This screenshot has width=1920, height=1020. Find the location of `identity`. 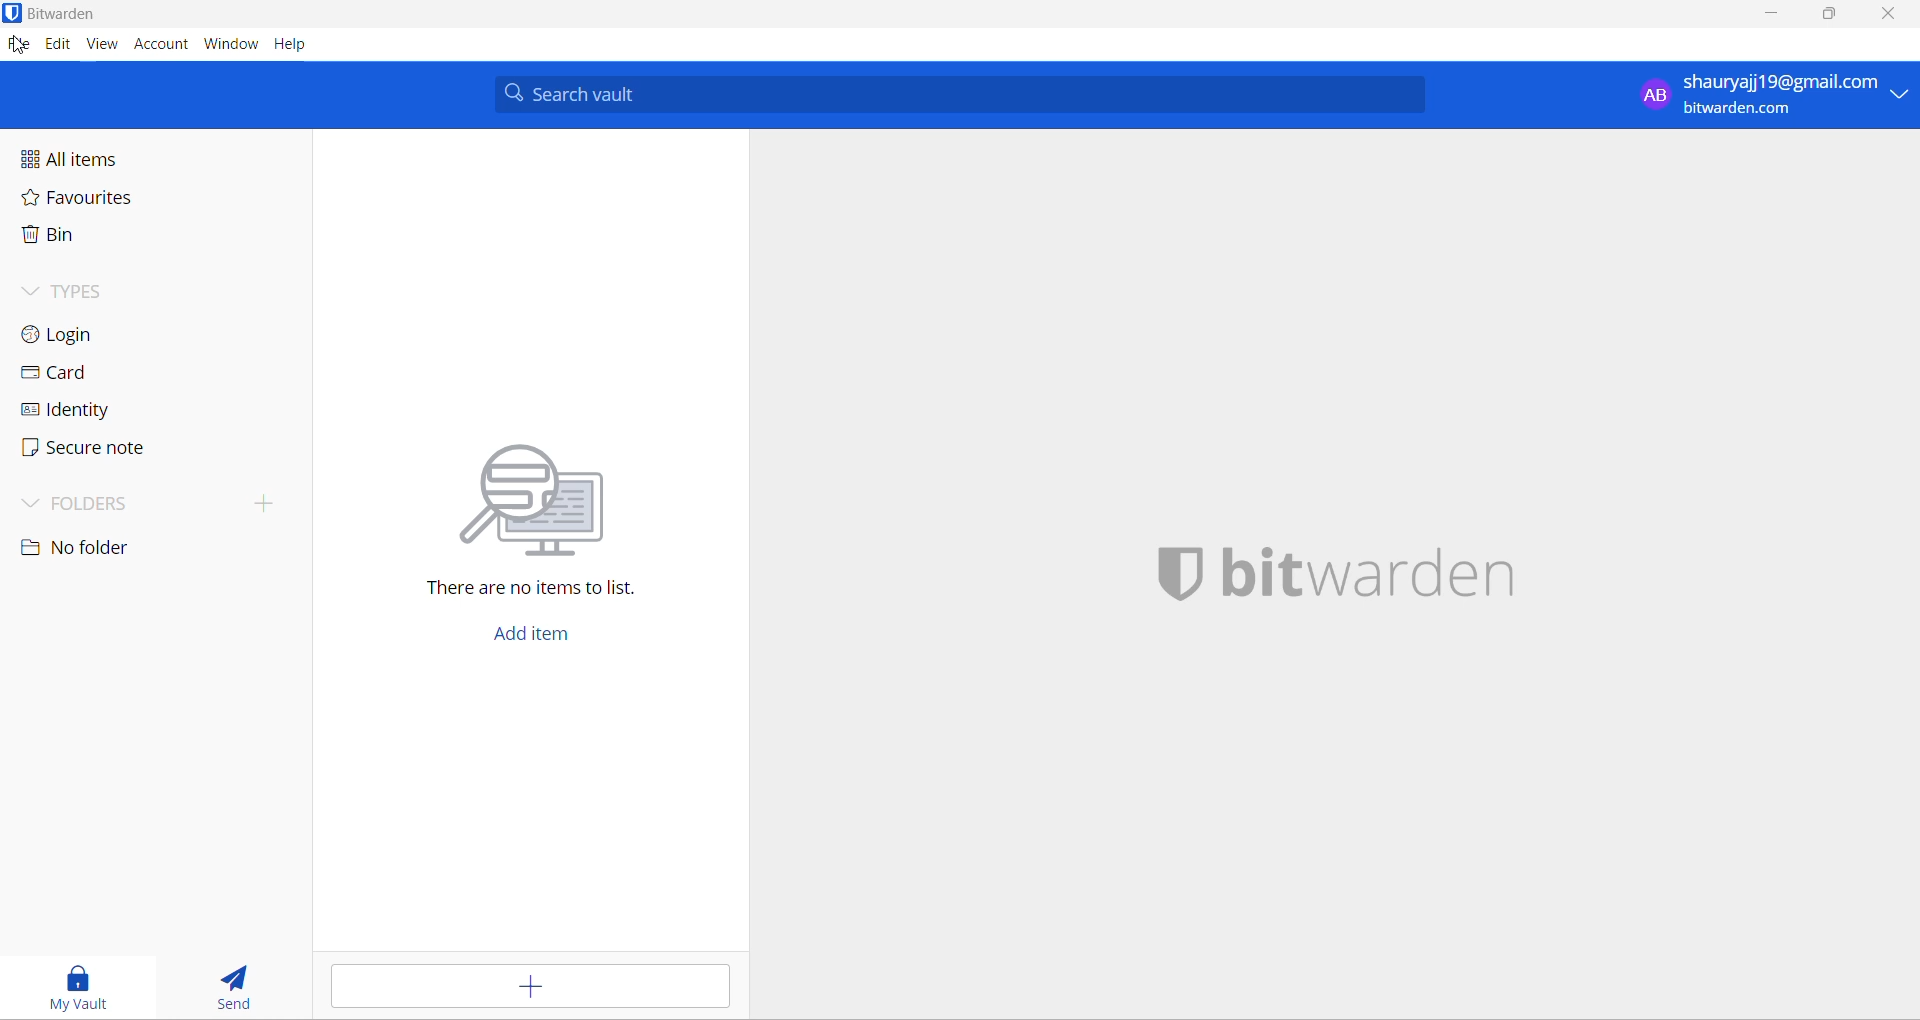

identity is located at coordinates (131, 414).